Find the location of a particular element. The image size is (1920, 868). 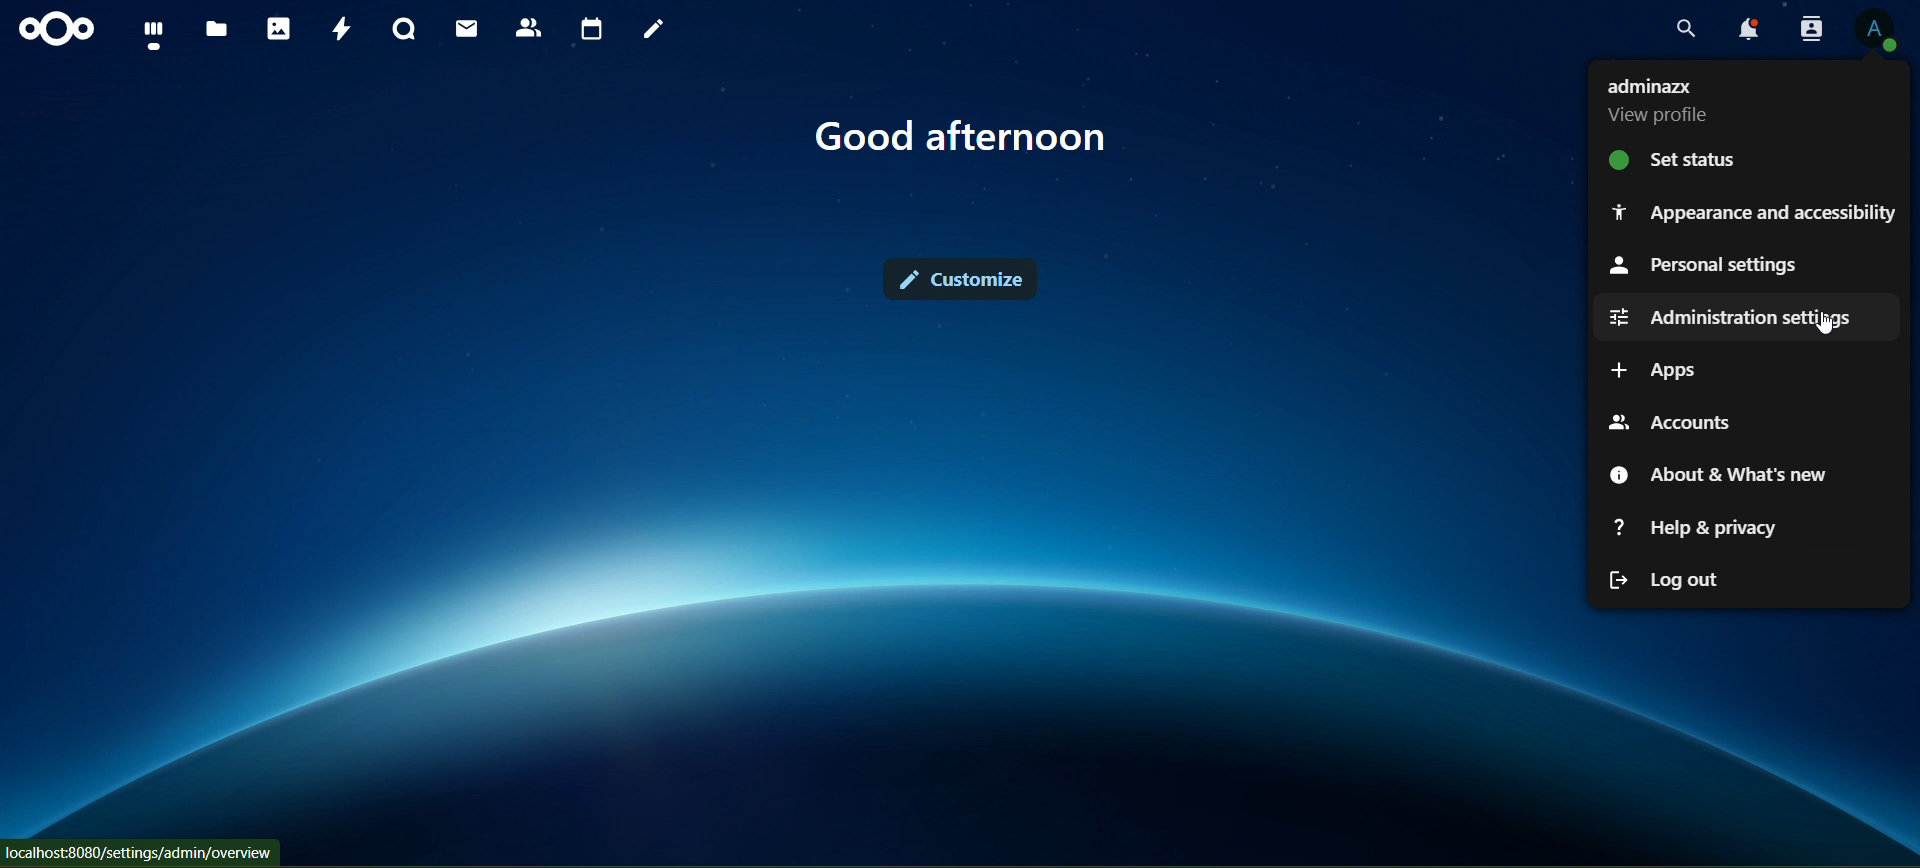

view profile is located at coordinates (1874, 30).